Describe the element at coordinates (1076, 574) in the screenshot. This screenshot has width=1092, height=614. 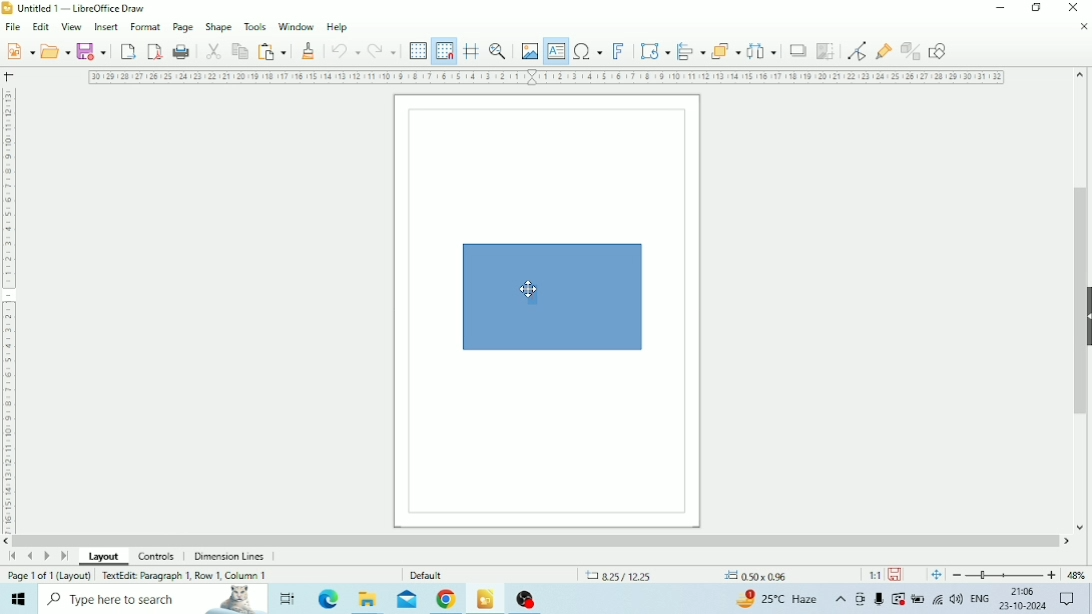
I see `Zoom factor` at that location.